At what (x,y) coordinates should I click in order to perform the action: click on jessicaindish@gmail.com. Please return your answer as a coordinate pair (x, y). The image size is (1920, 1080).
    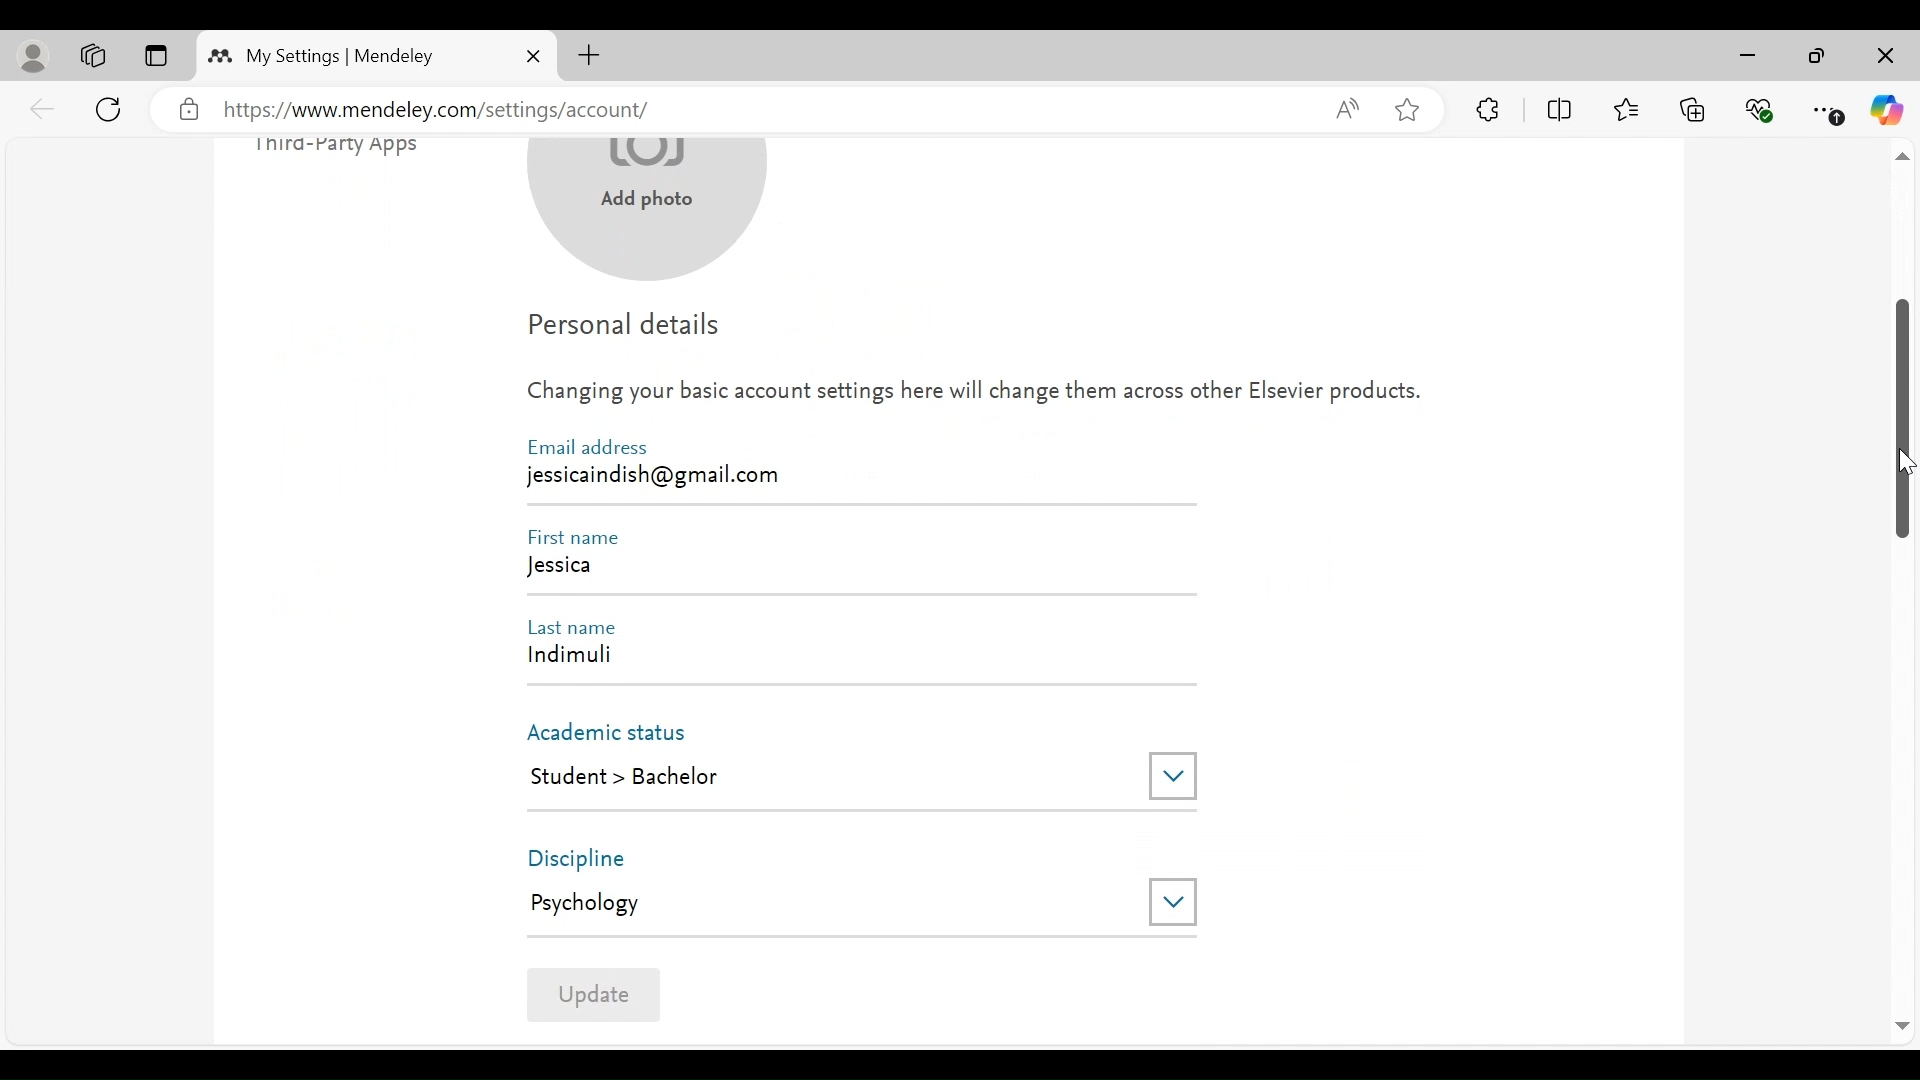
    Looking at the image, I should click on (659, 474).